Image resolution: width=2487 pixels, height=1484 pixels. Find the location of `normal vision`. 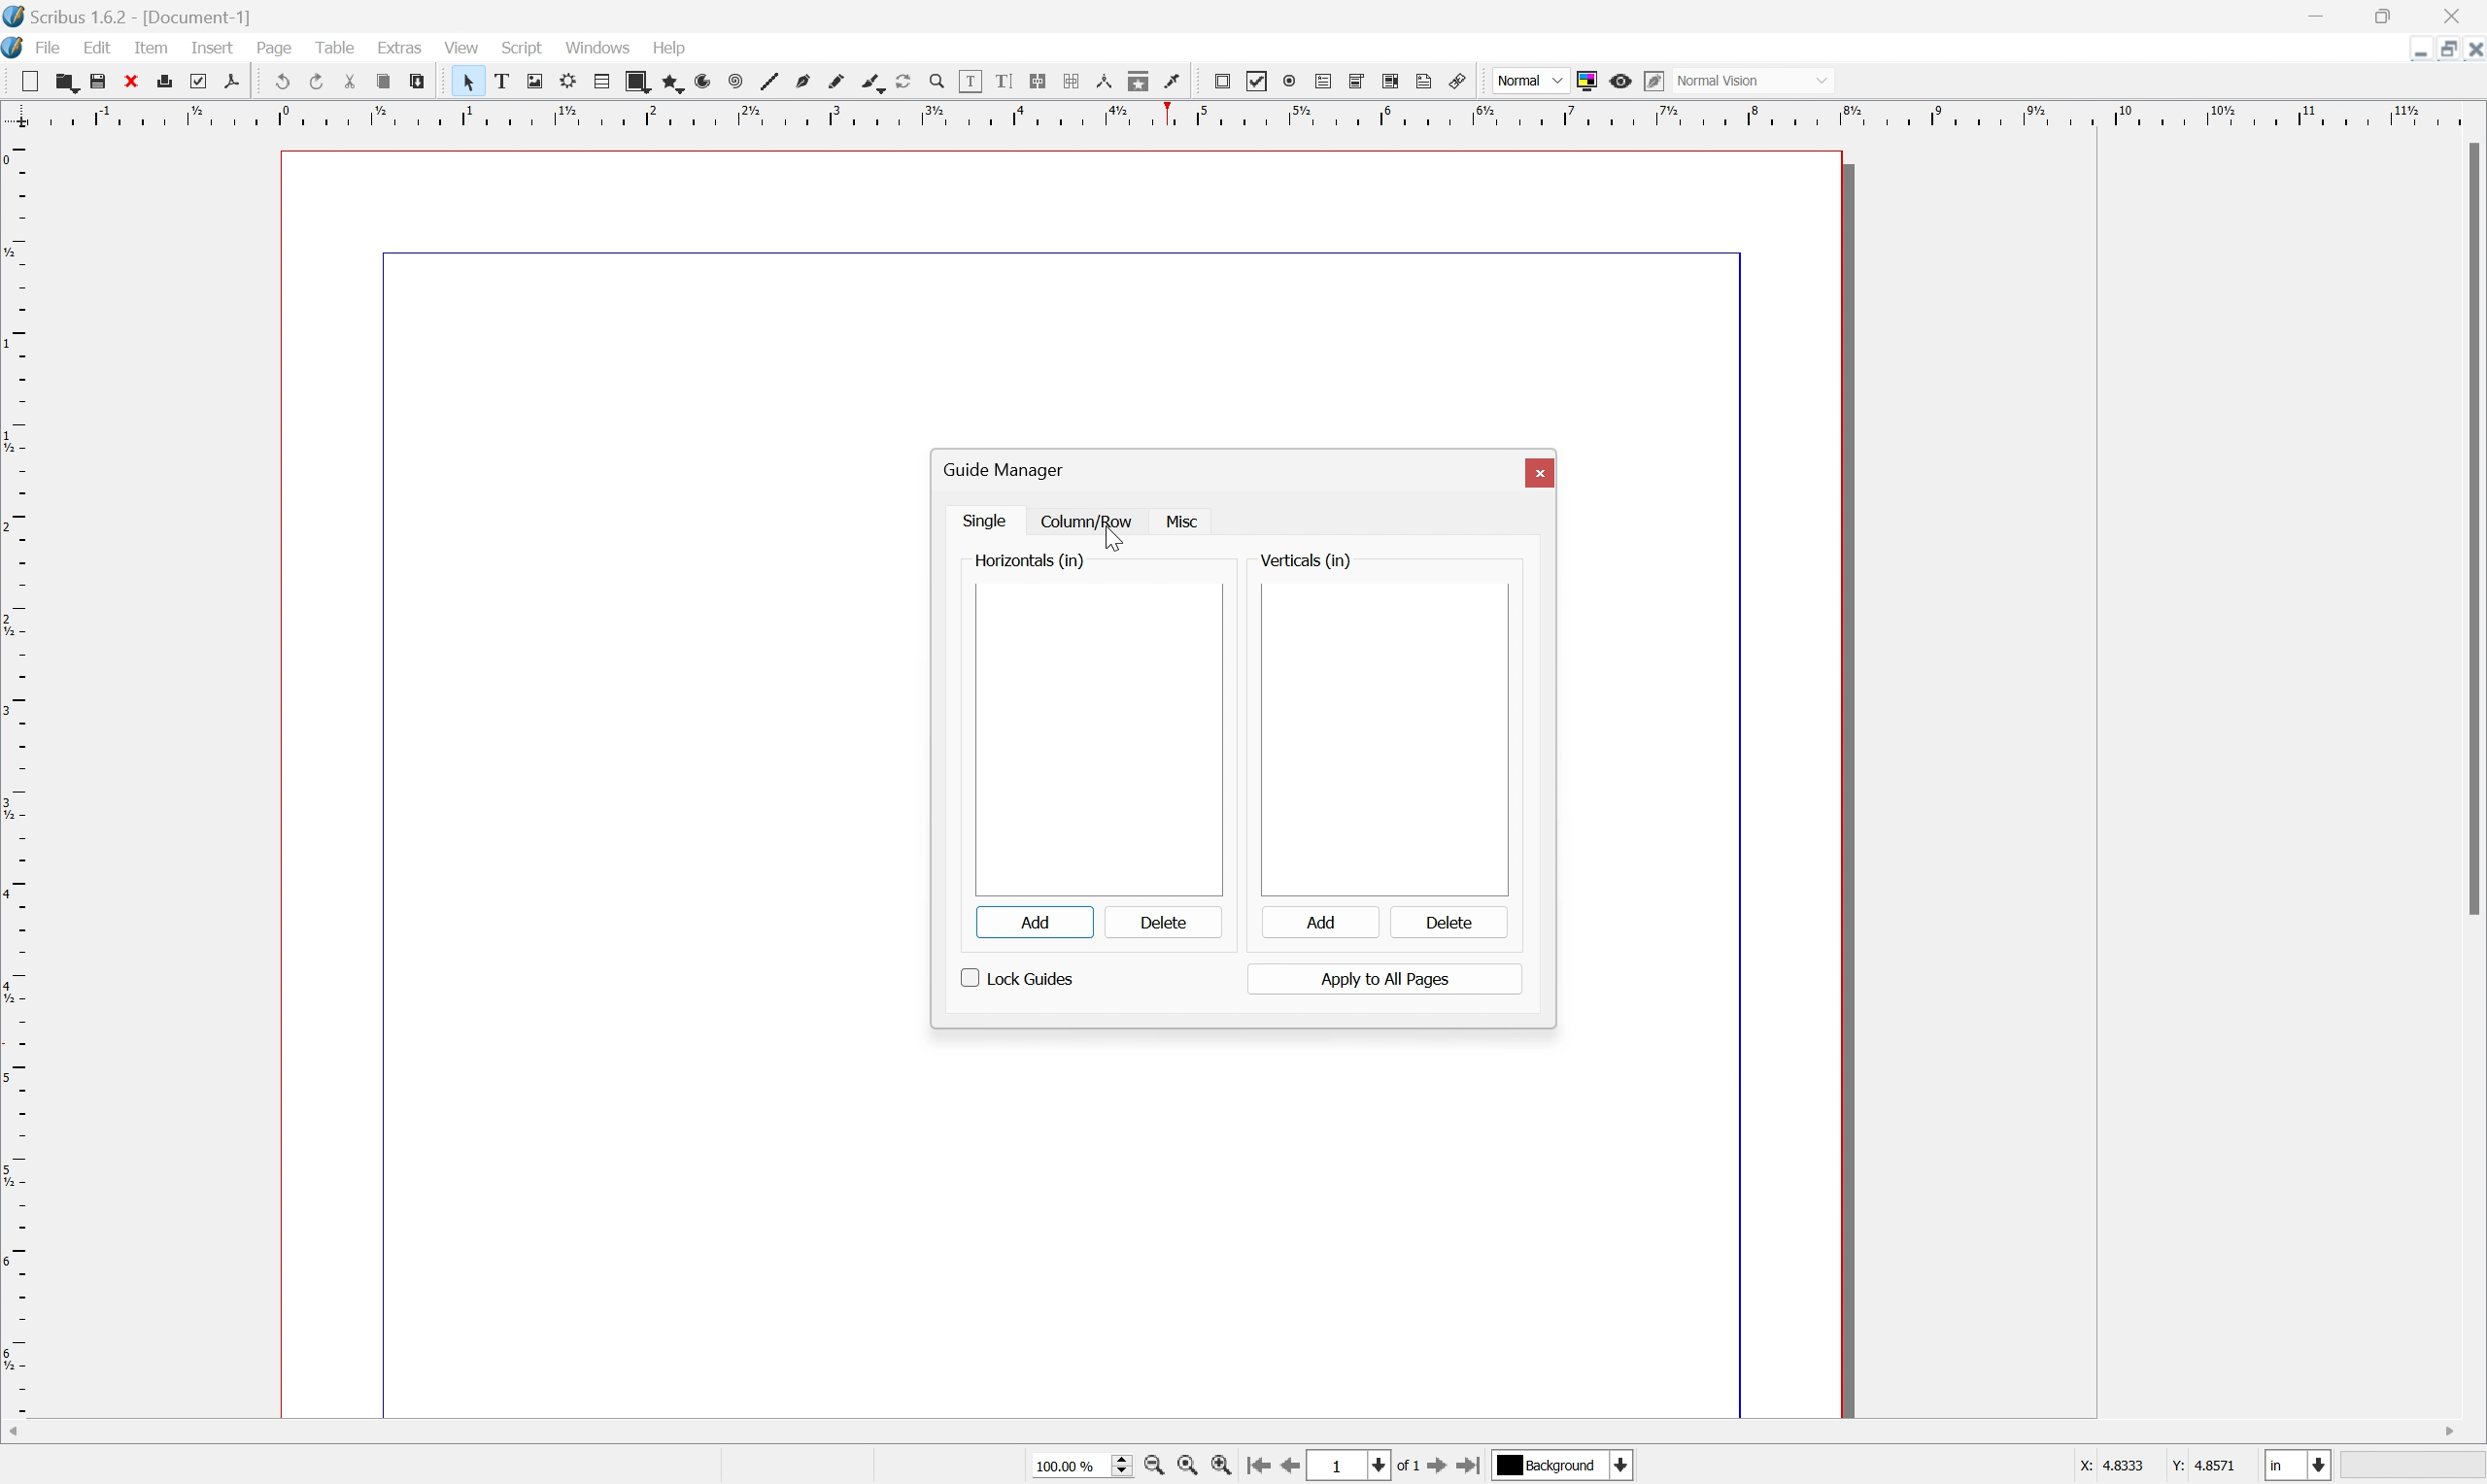

normal vision is located at coordinates (1752, 80).